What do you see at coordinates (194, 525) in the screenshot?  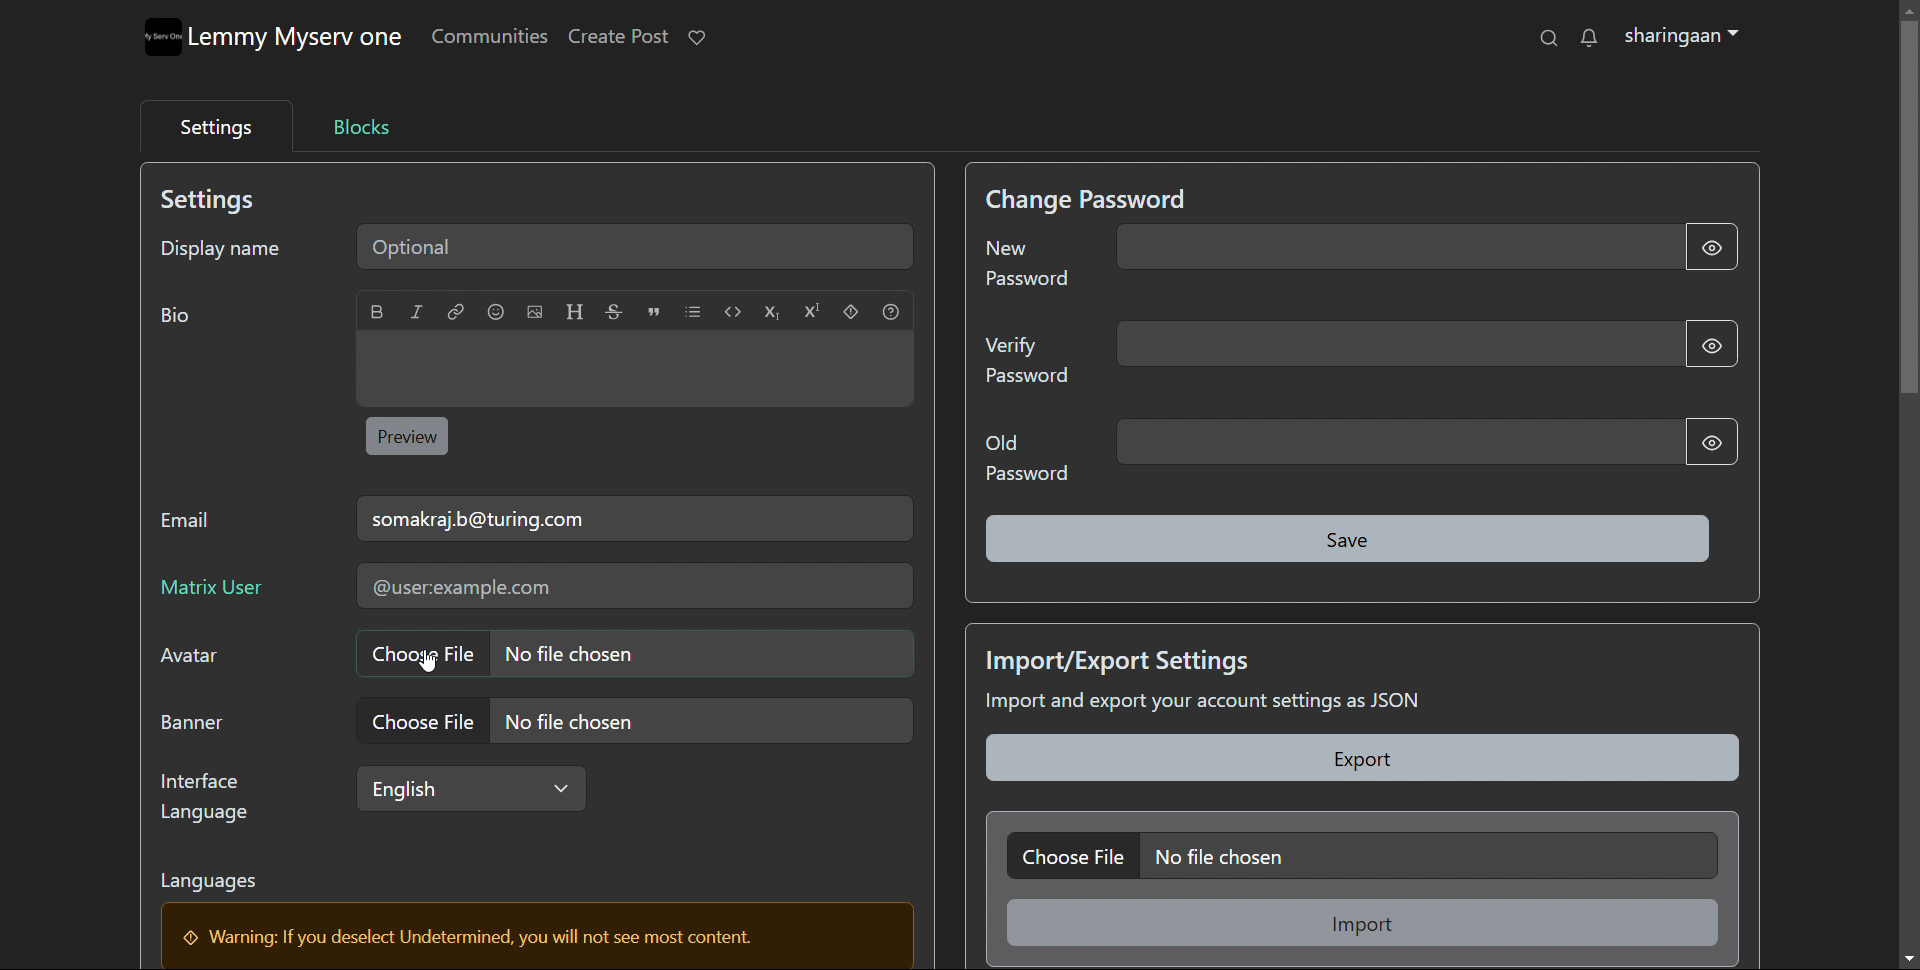 I see `Email` at bounding box center [194, 525].